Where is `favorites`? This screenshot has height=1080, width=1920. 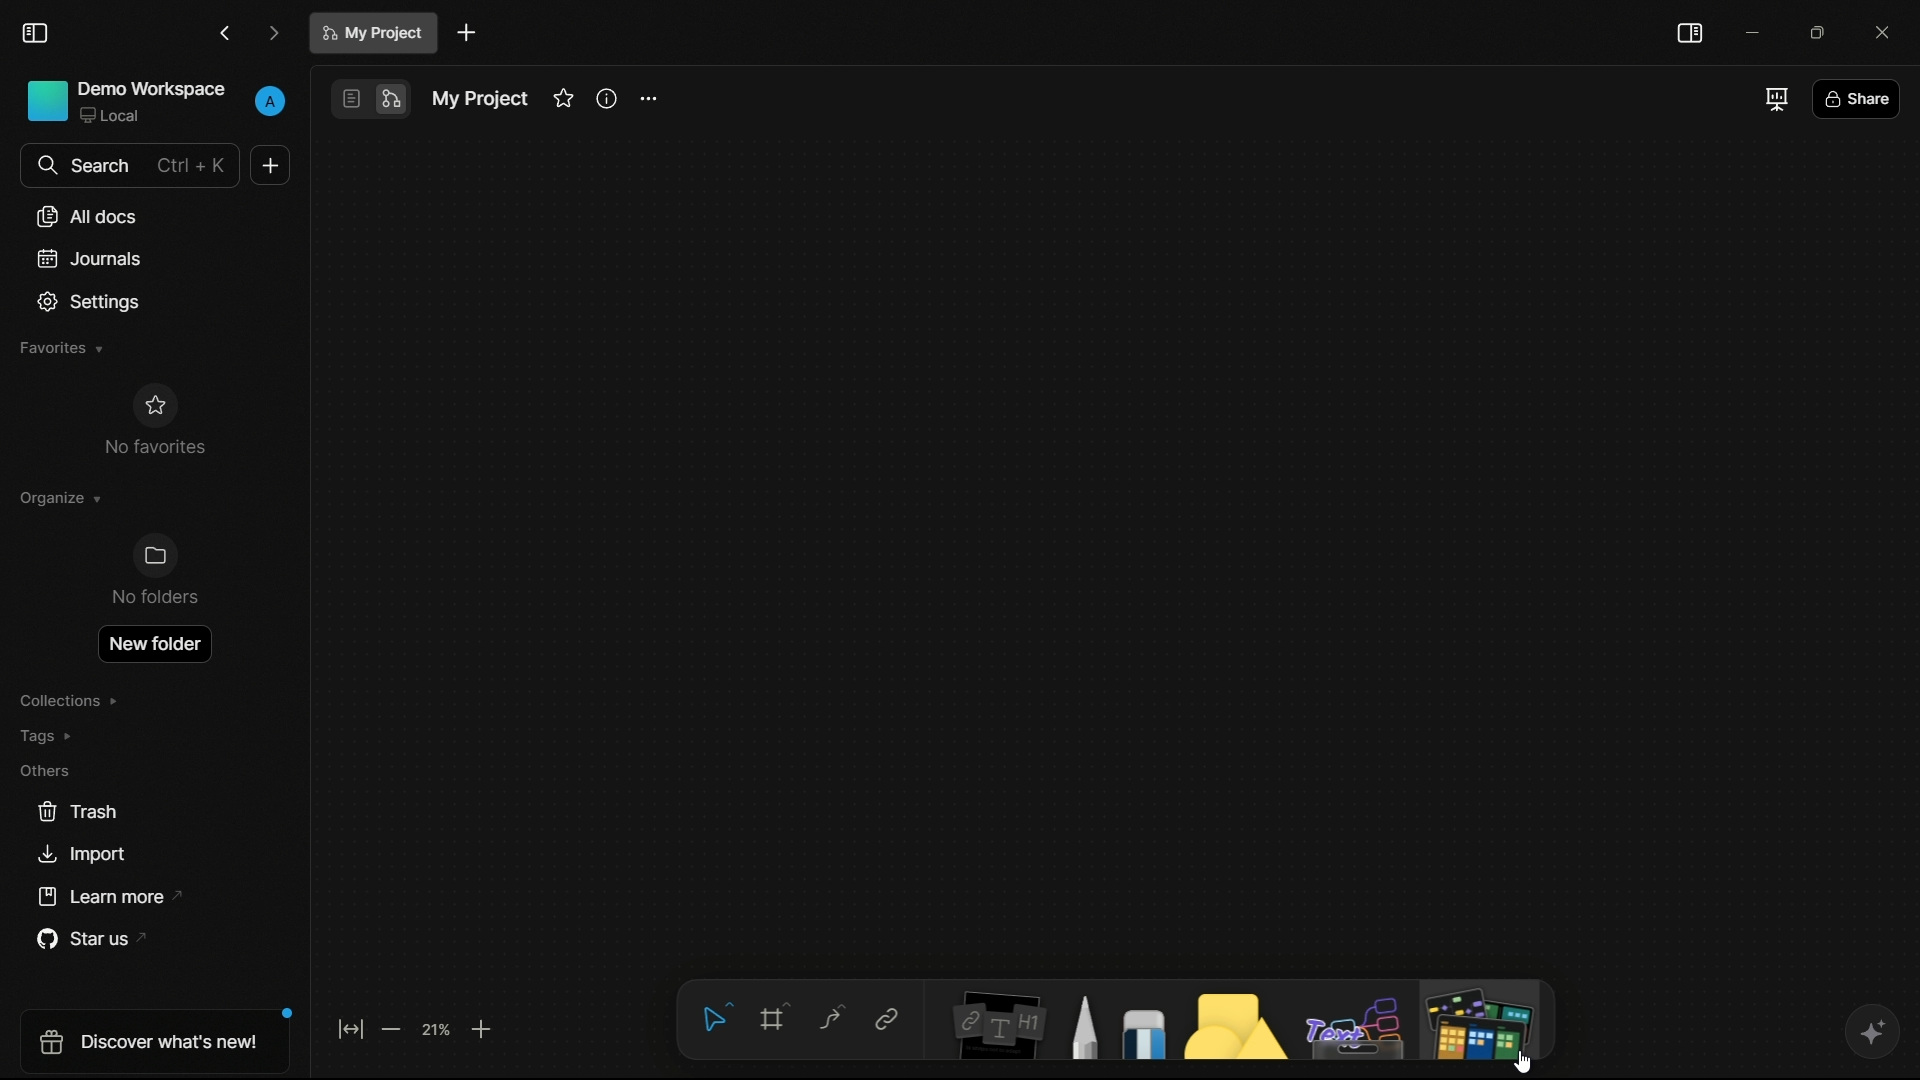 favorites is located at coordinates (61, 349).